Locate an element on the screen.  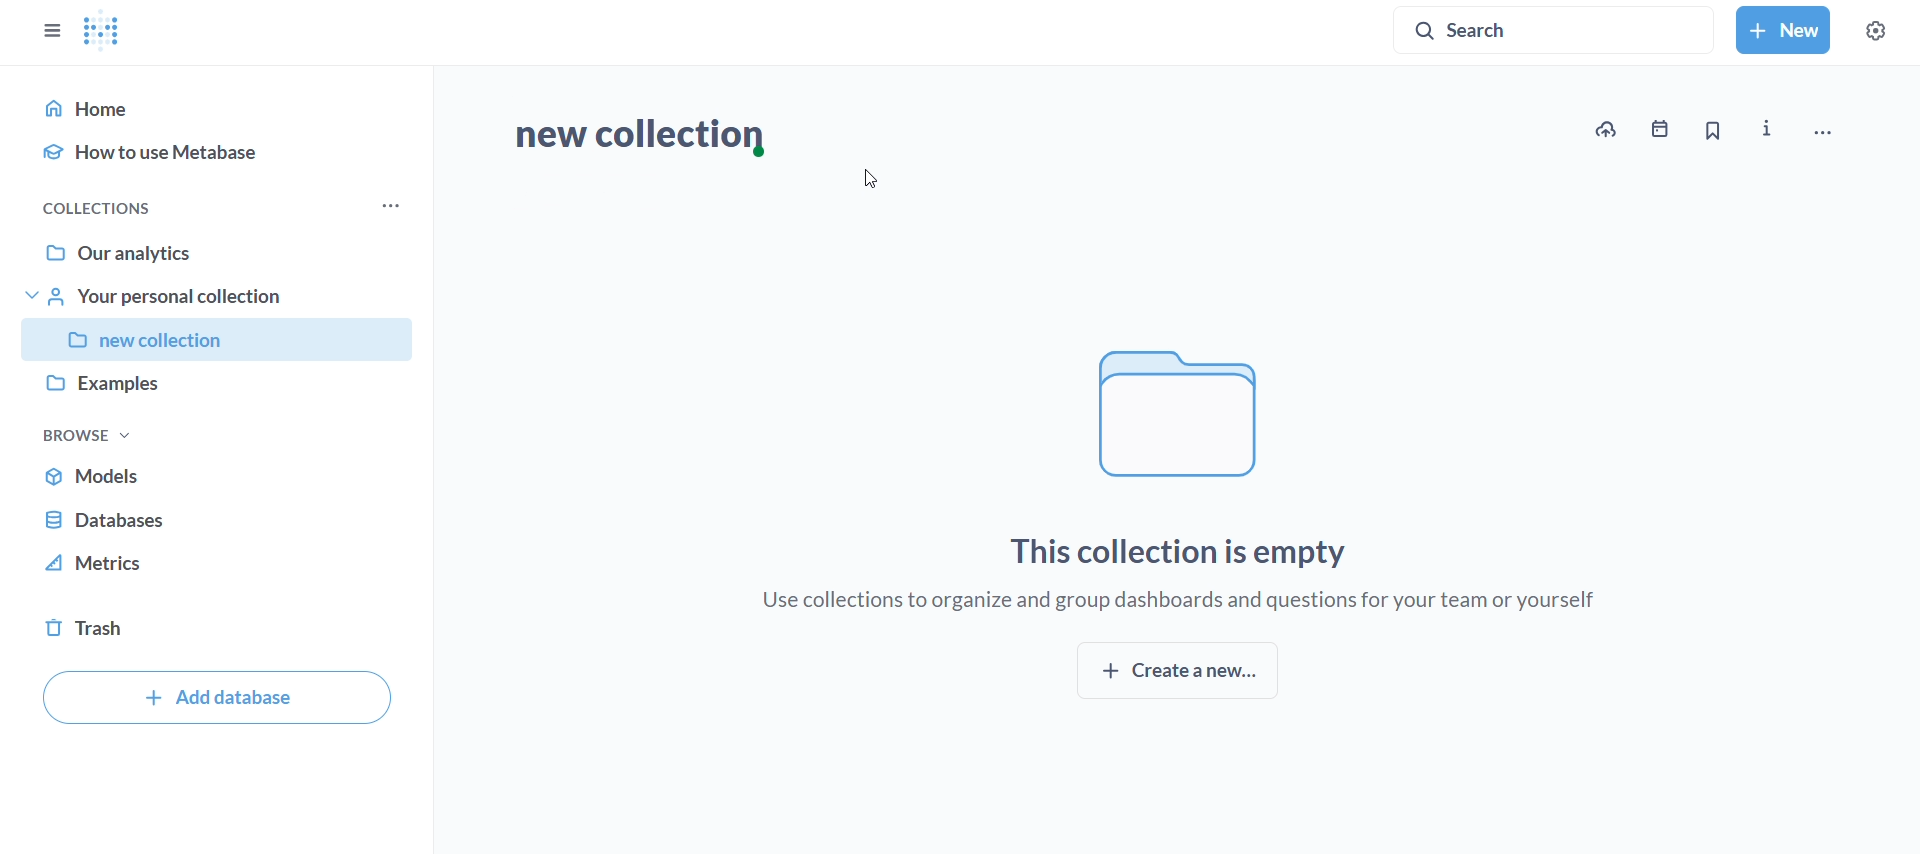
browse is located at coordinates (87, 435).